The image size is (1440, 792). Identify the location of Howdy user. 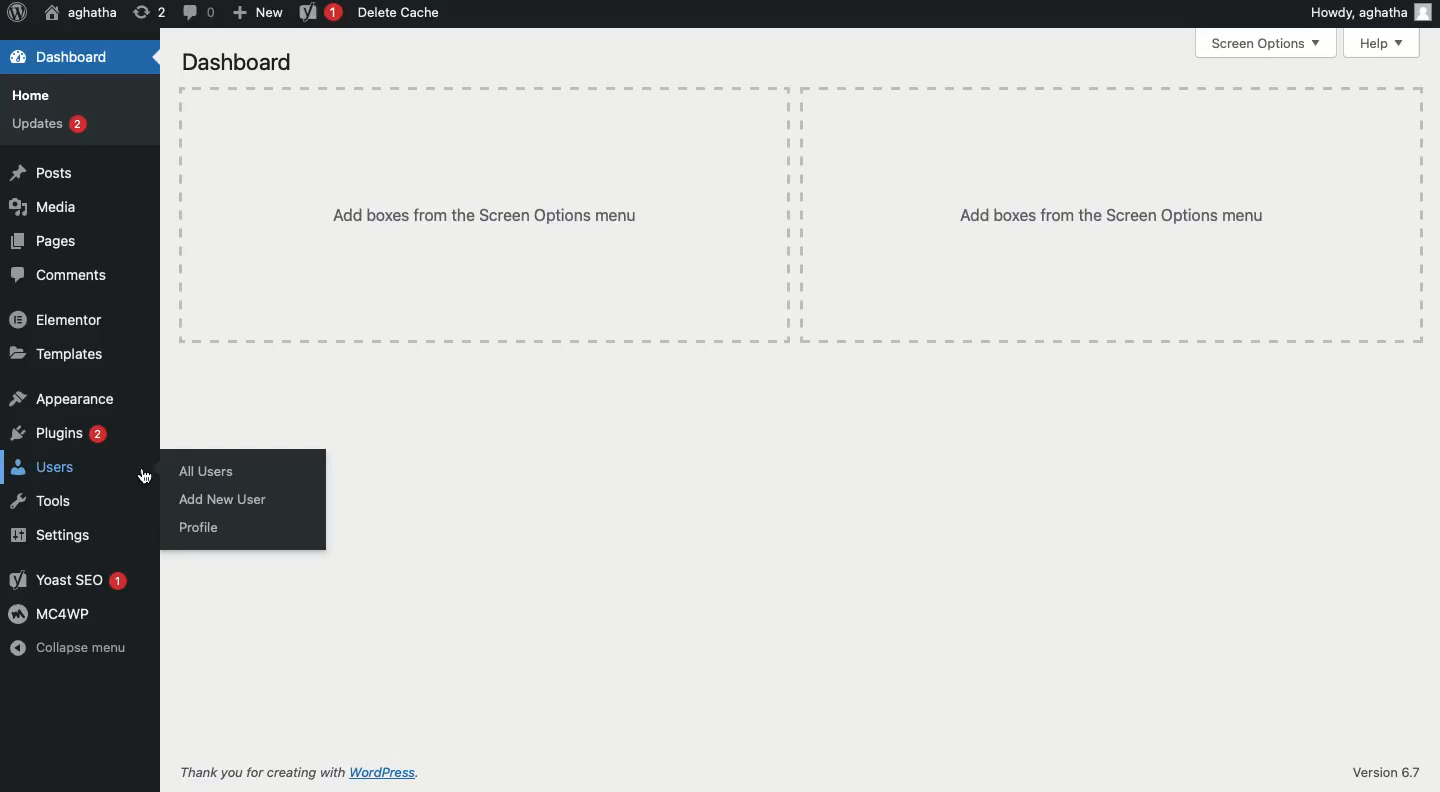
(1368, 12).